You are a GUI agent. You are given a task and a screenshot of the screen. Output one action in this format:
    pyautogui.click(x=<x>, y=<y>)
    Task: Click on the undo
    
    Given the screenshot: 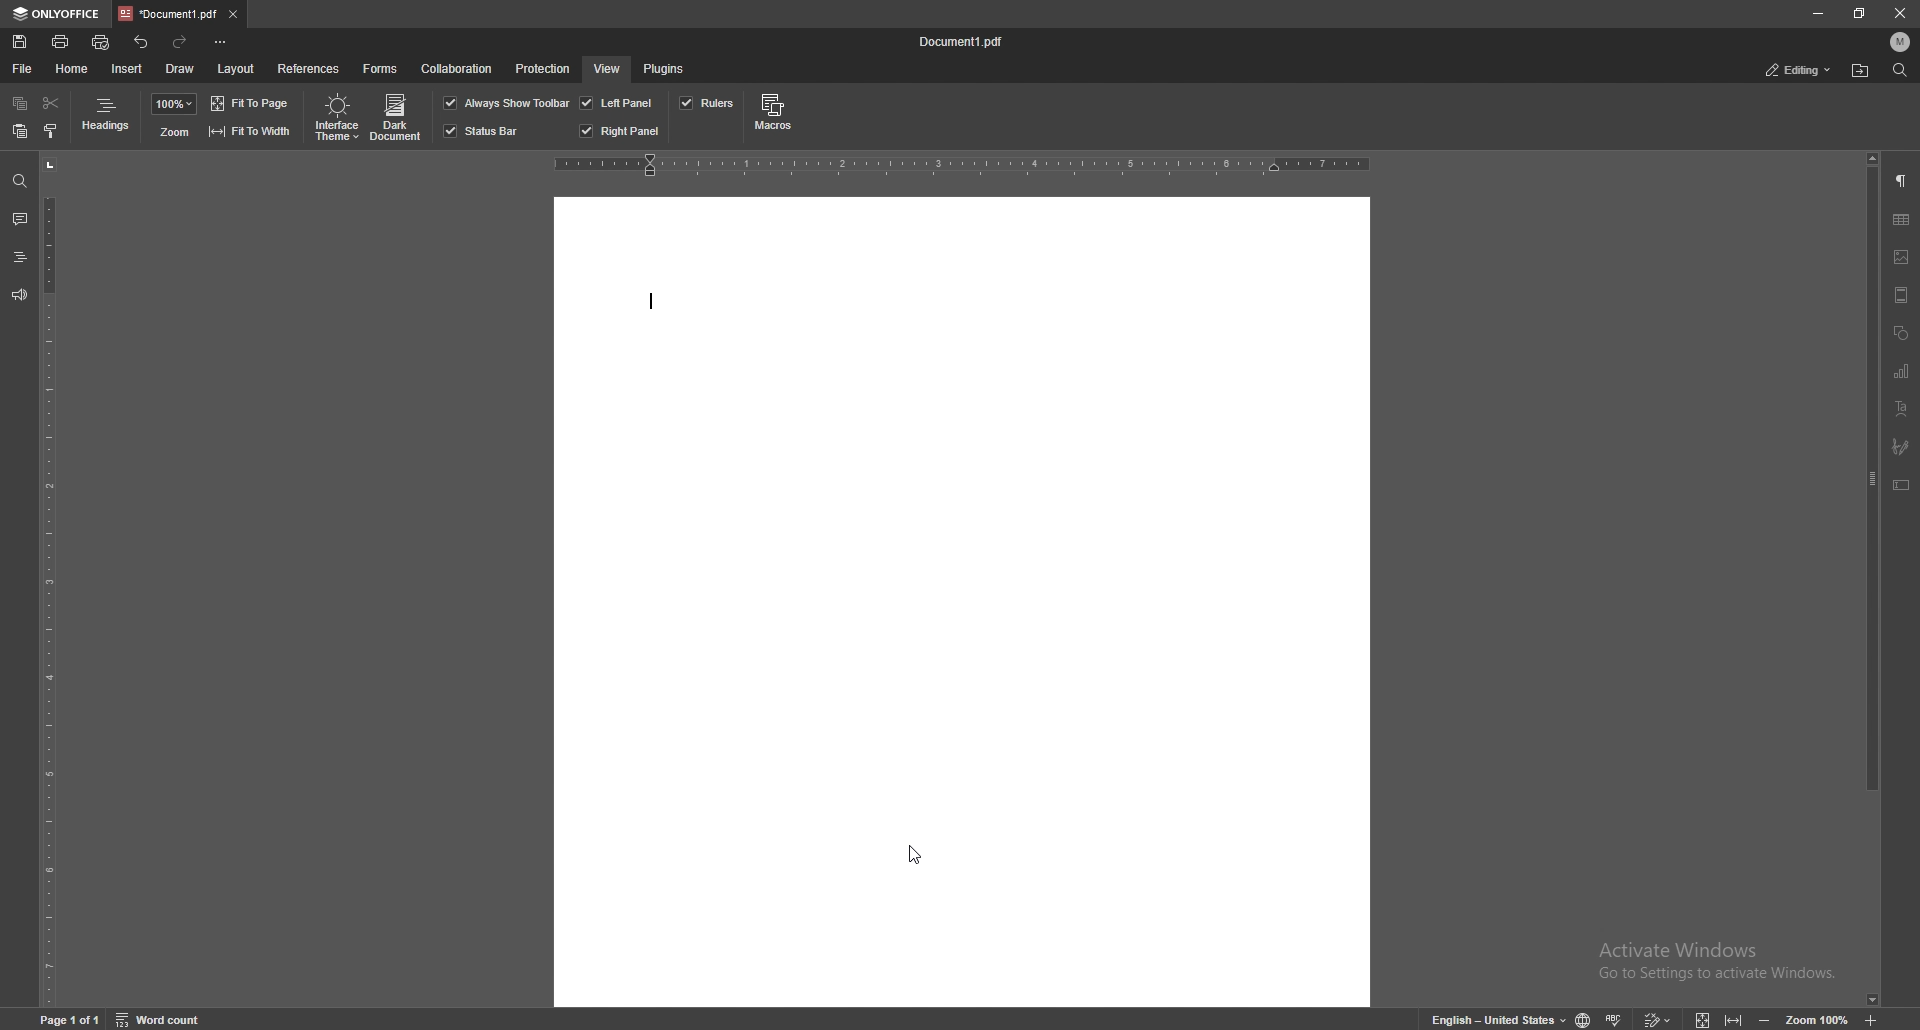 What is the action you would take?
    pyautogui.click(x=142, y=42)
    